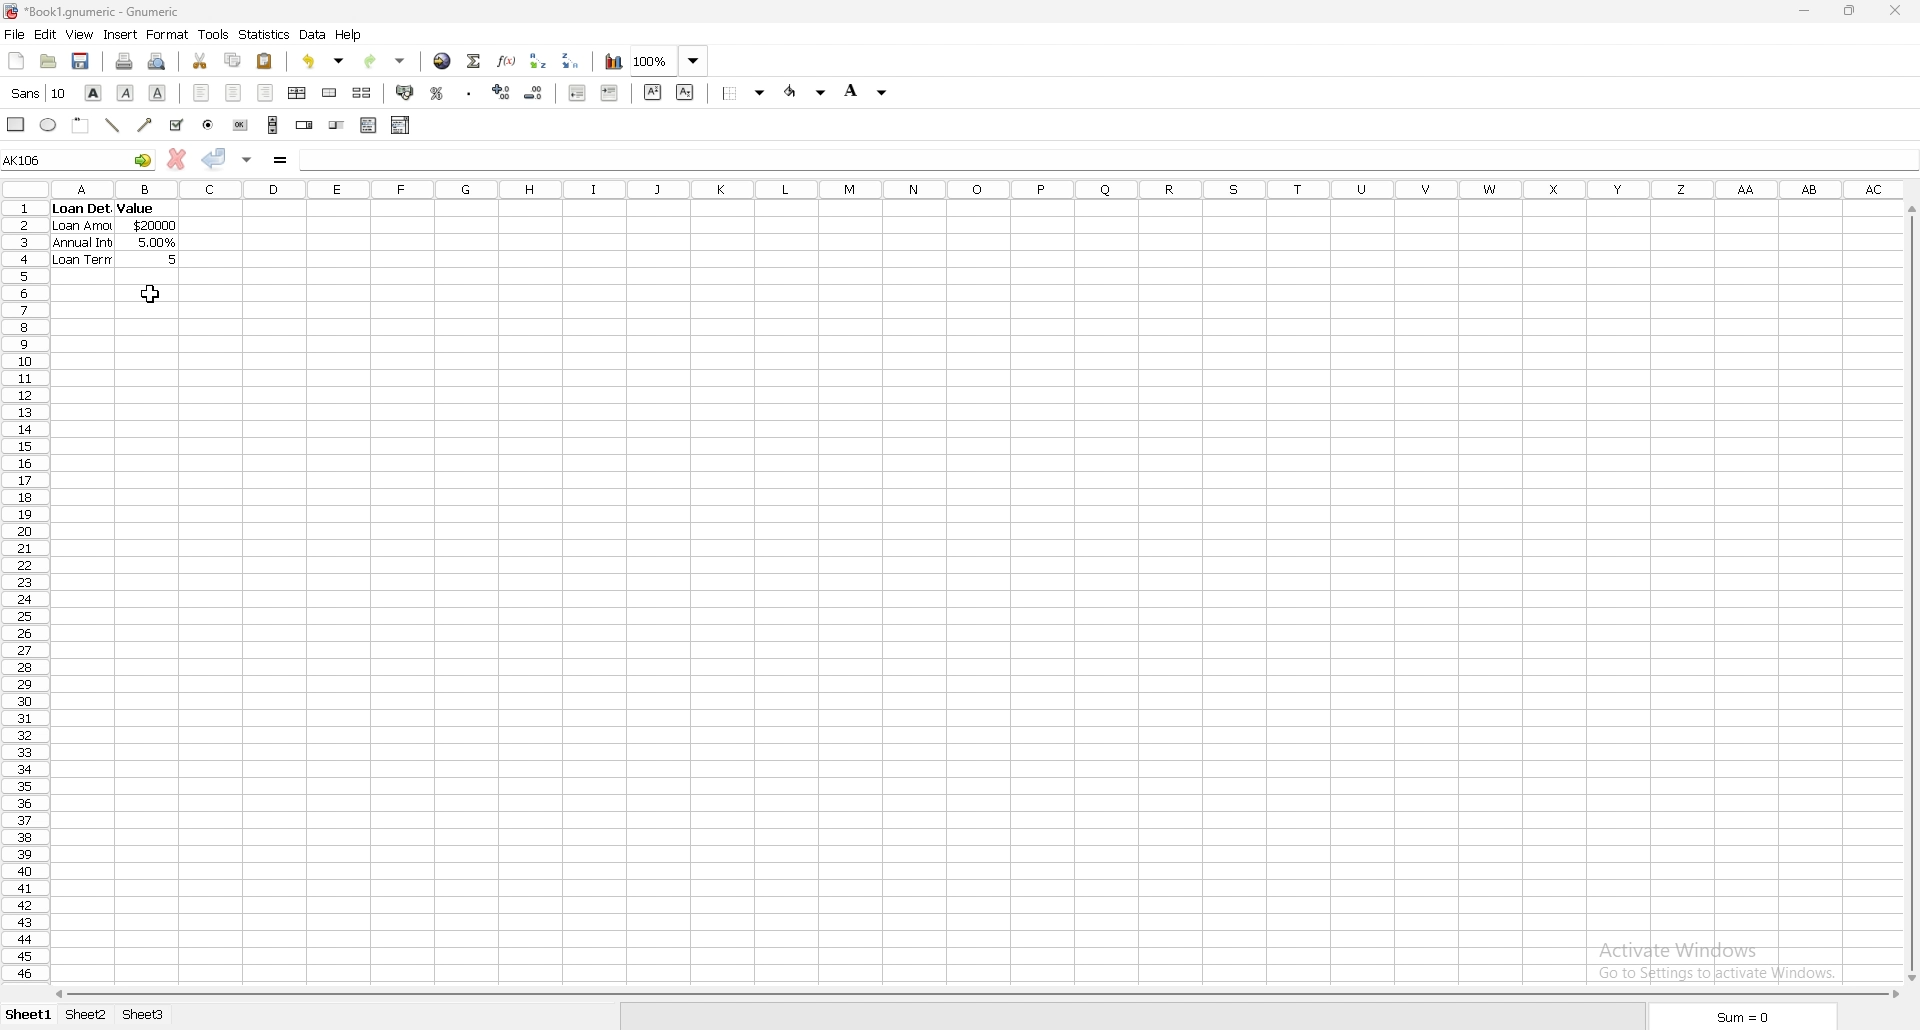  What do you see at coordinates (975, 995) in the screenshot?
I see `scroll bar` at bounding box center [975, 995].